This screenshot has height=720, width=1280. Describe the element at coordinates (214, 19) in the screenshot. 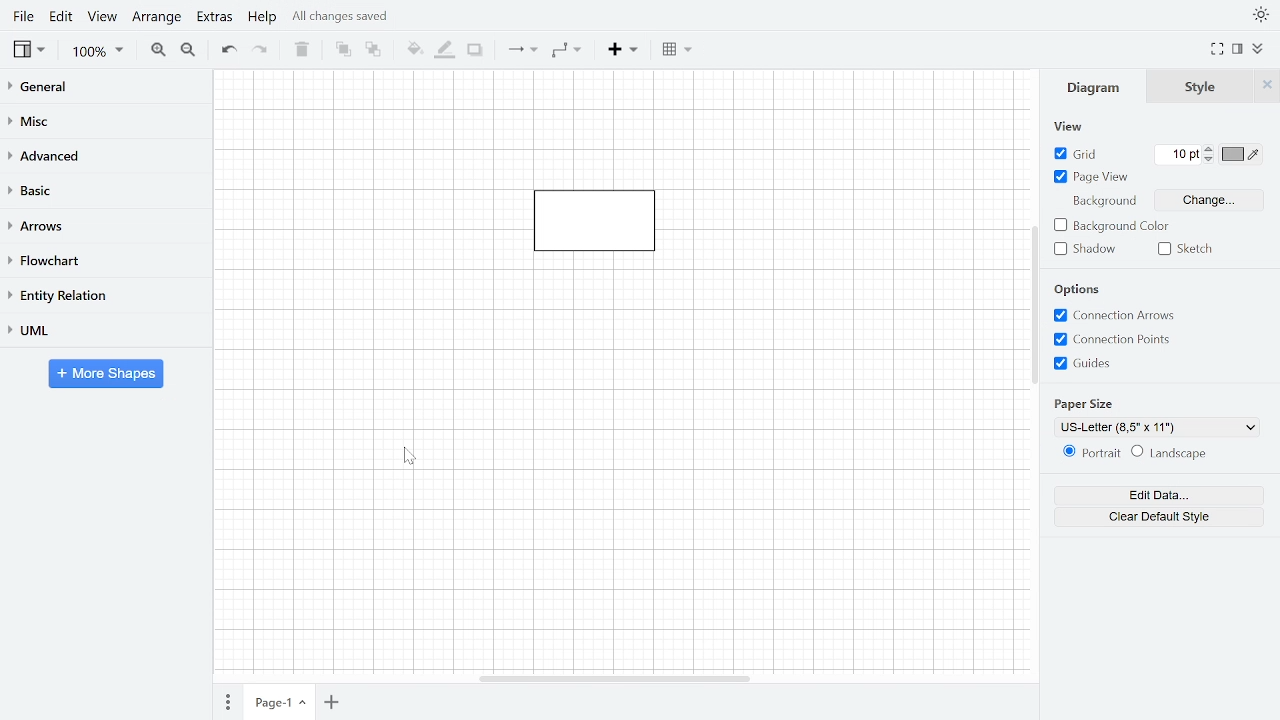

I see `Extras` at that location.